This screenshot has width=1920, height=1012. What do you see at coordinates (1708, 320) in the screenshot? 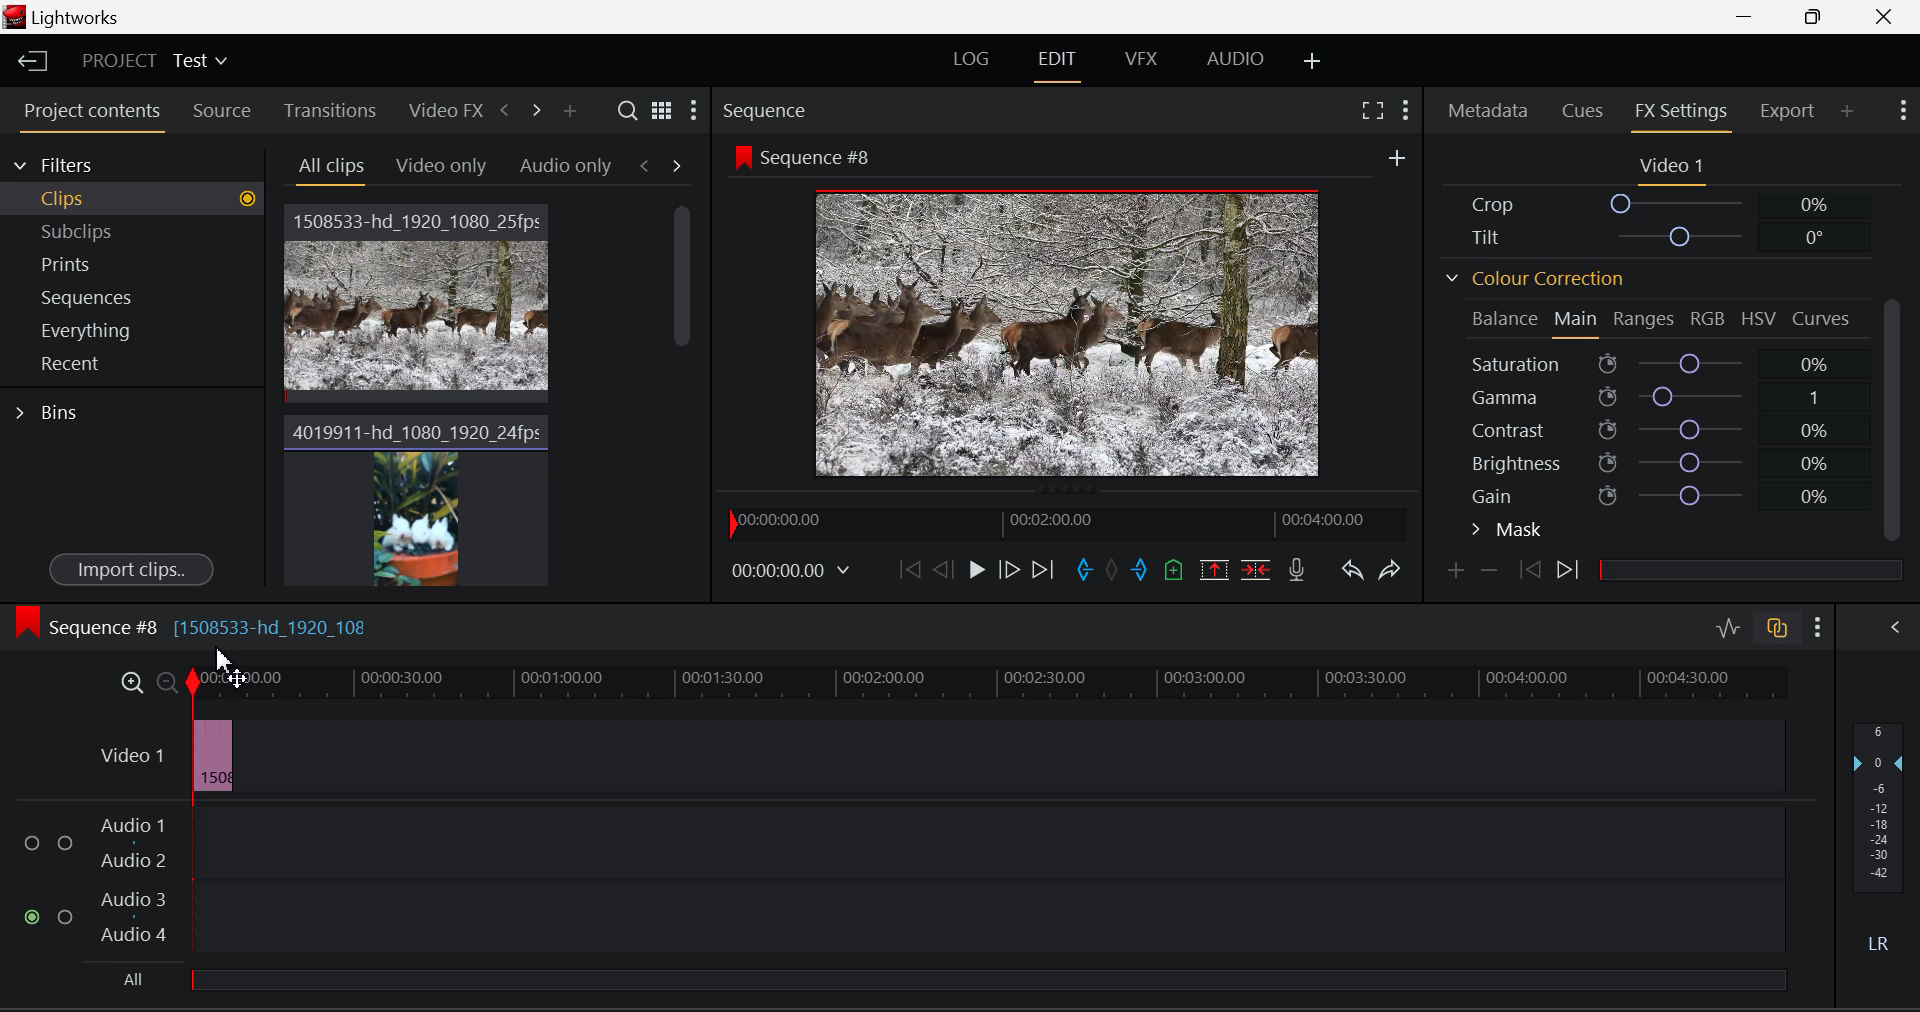
I see `RGB` at bounding box center [1708, 320].